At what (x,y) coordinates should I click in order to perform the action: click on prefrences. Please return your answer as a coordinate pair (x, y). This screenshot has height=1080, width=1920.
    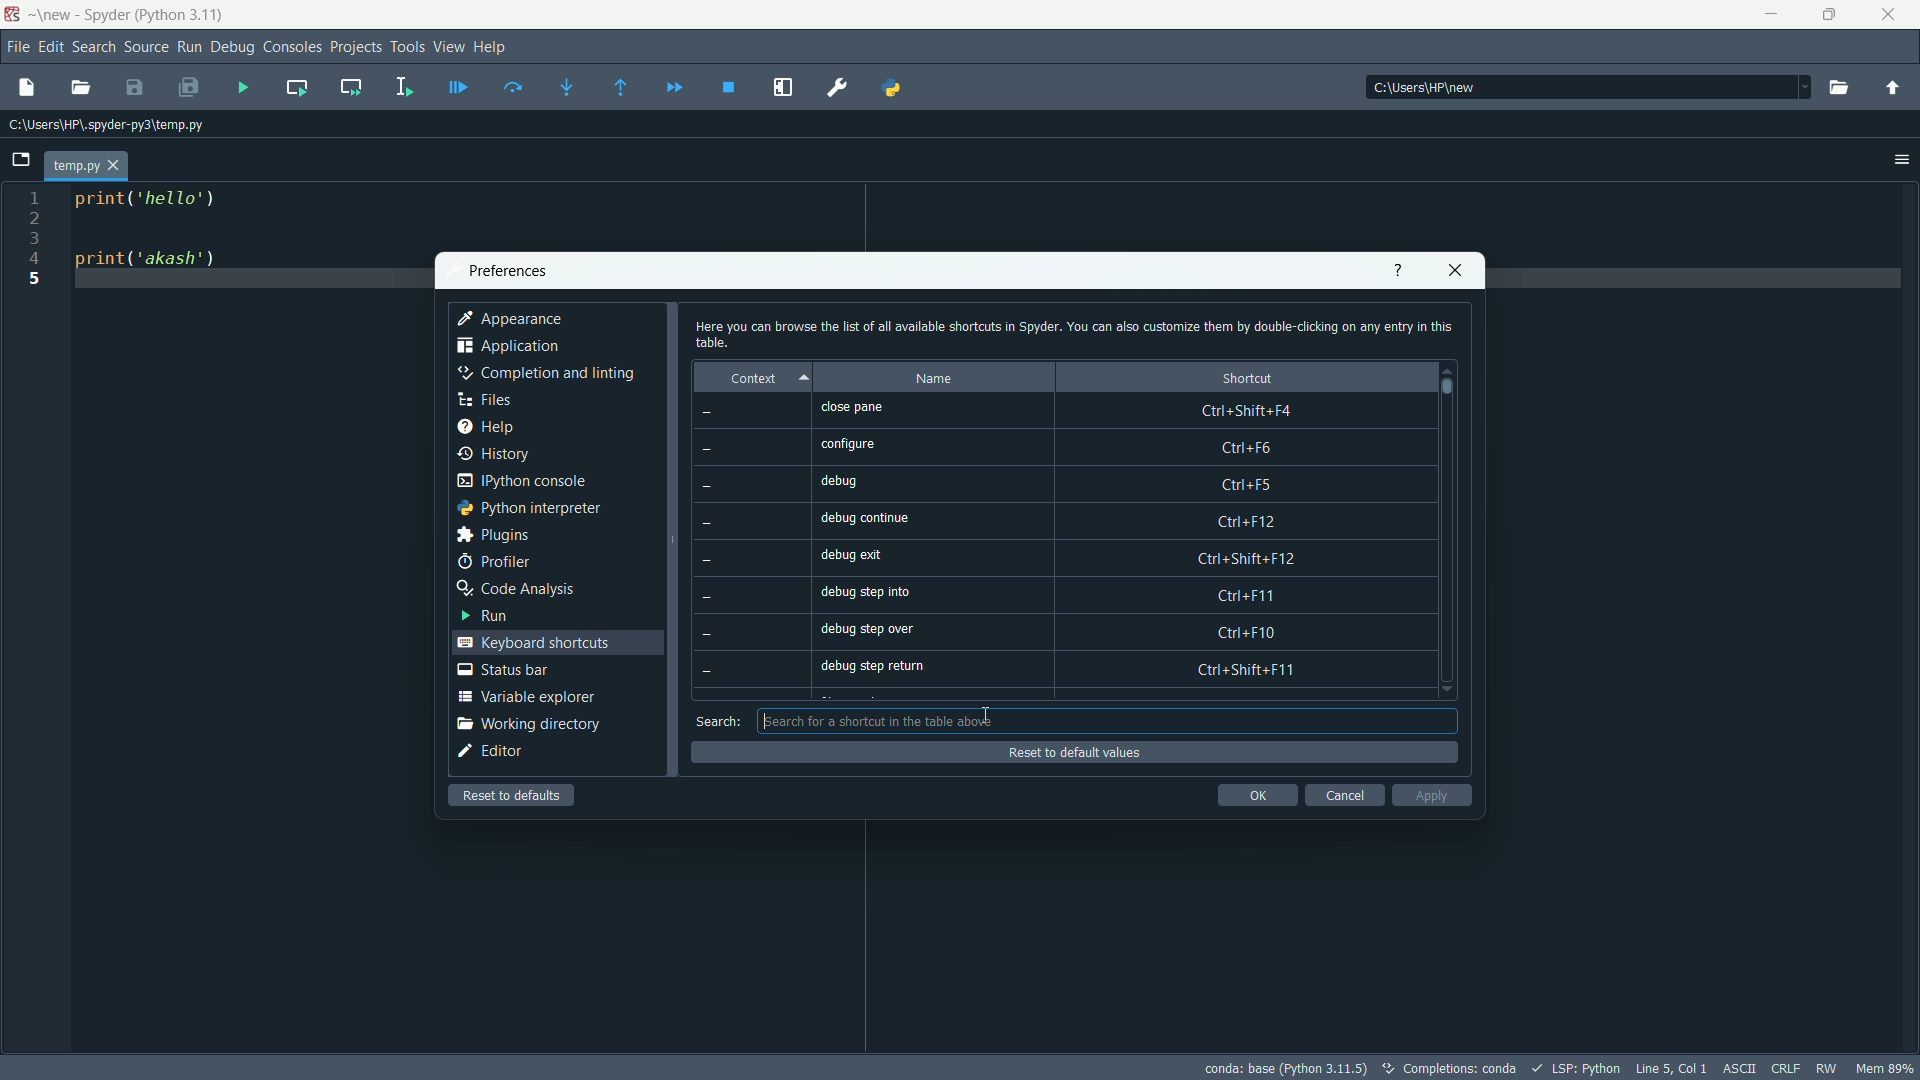
    Looking at the image, I should click on (508, 271).